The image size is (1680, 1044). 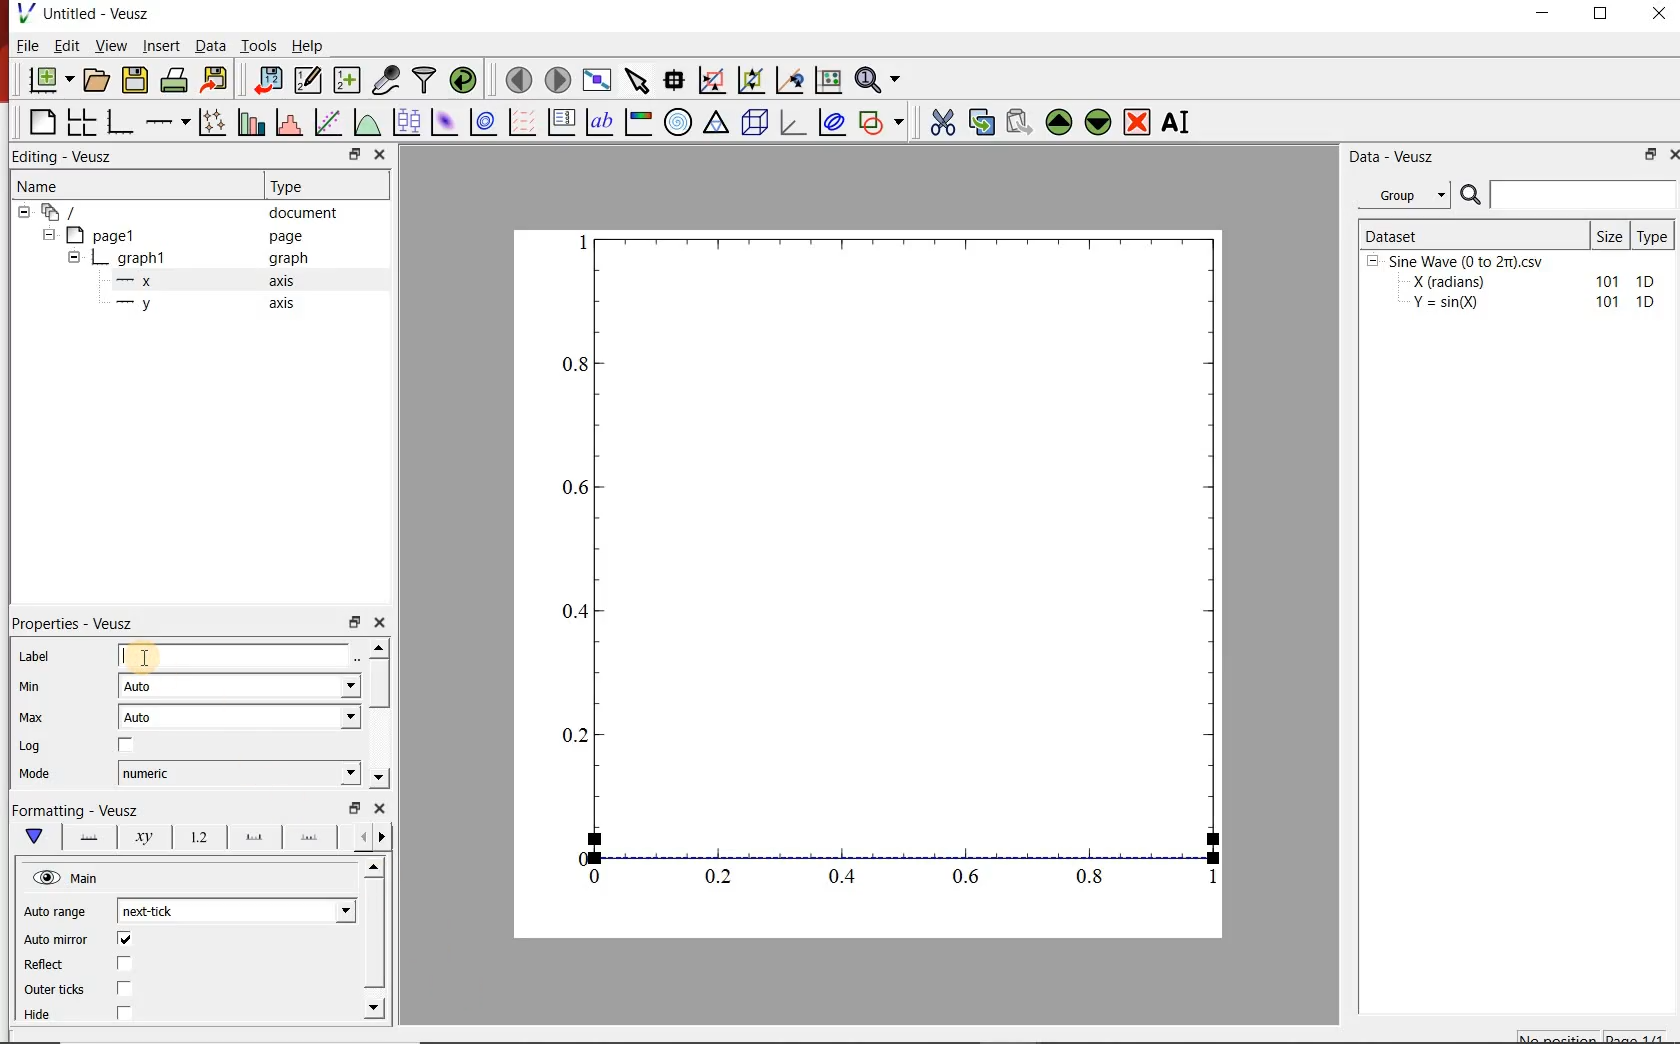 I want to click on graph, so click(x=286, y=257).